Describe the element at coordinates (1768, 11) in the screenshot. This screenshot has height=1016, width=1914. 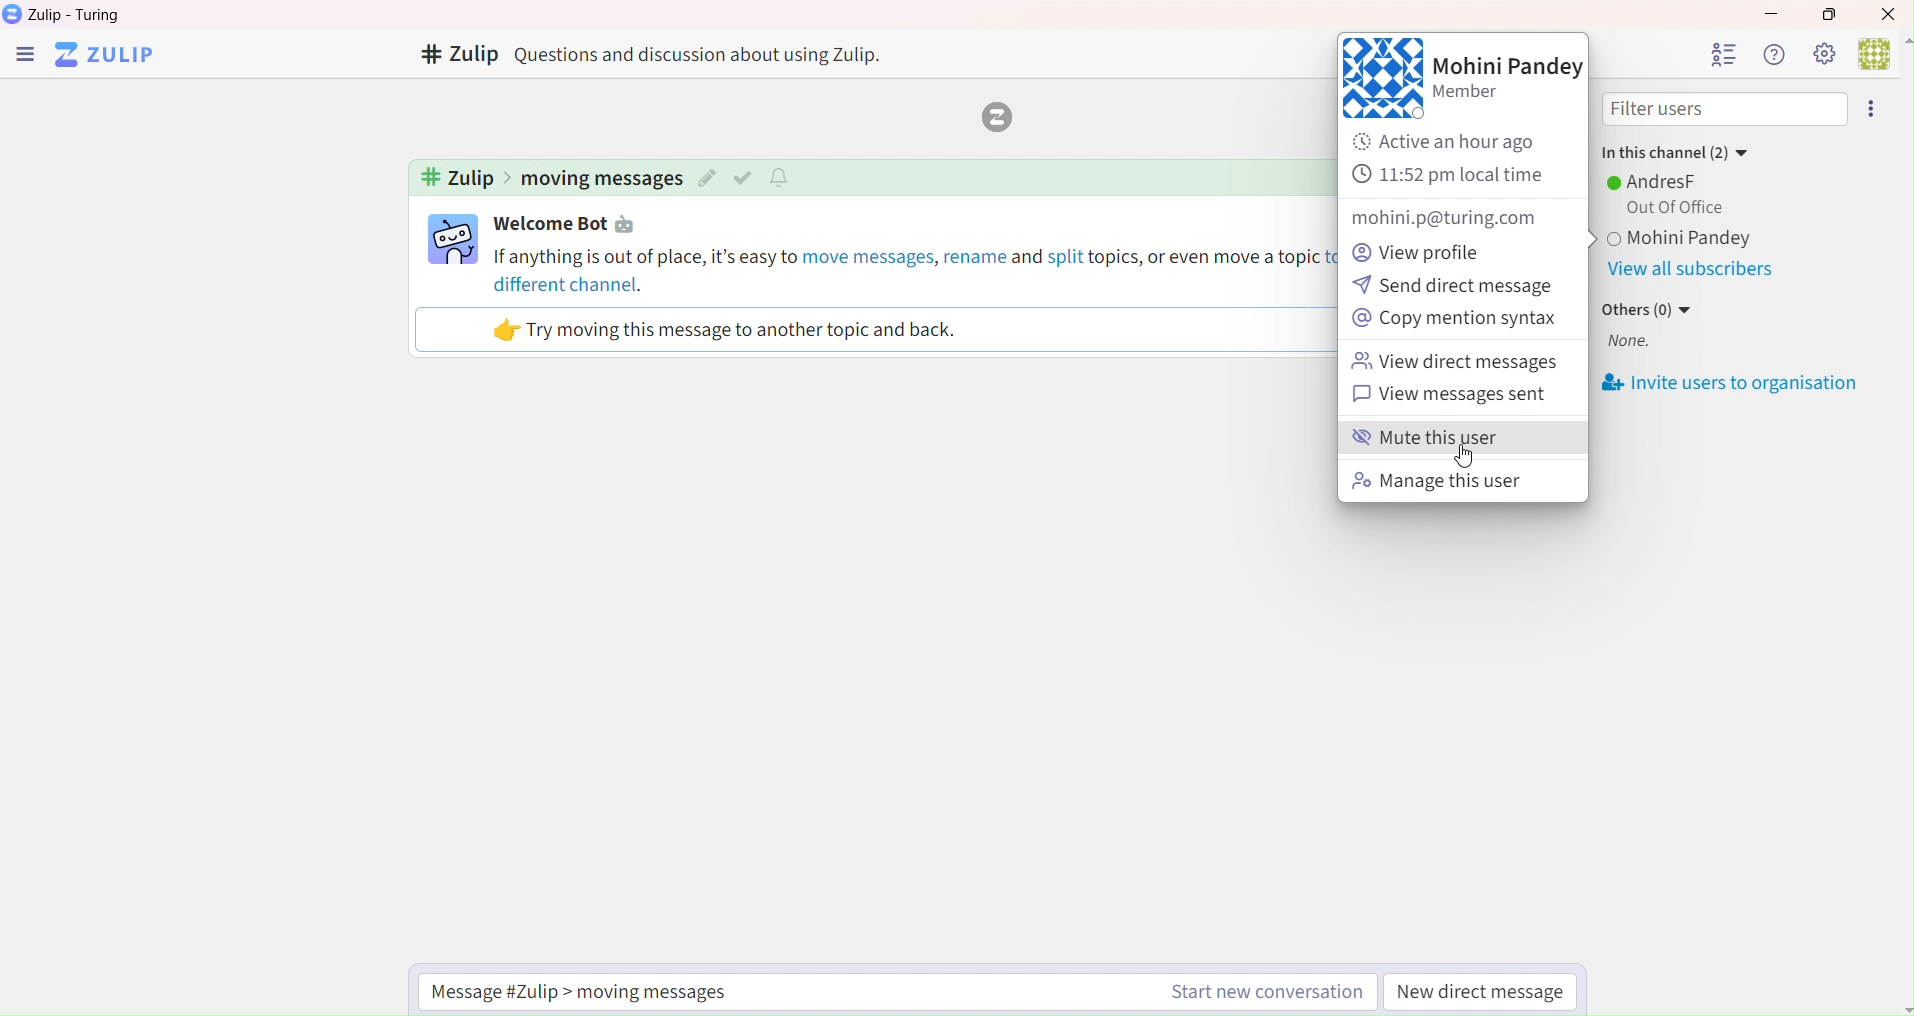
I see `Minimize` at that location.